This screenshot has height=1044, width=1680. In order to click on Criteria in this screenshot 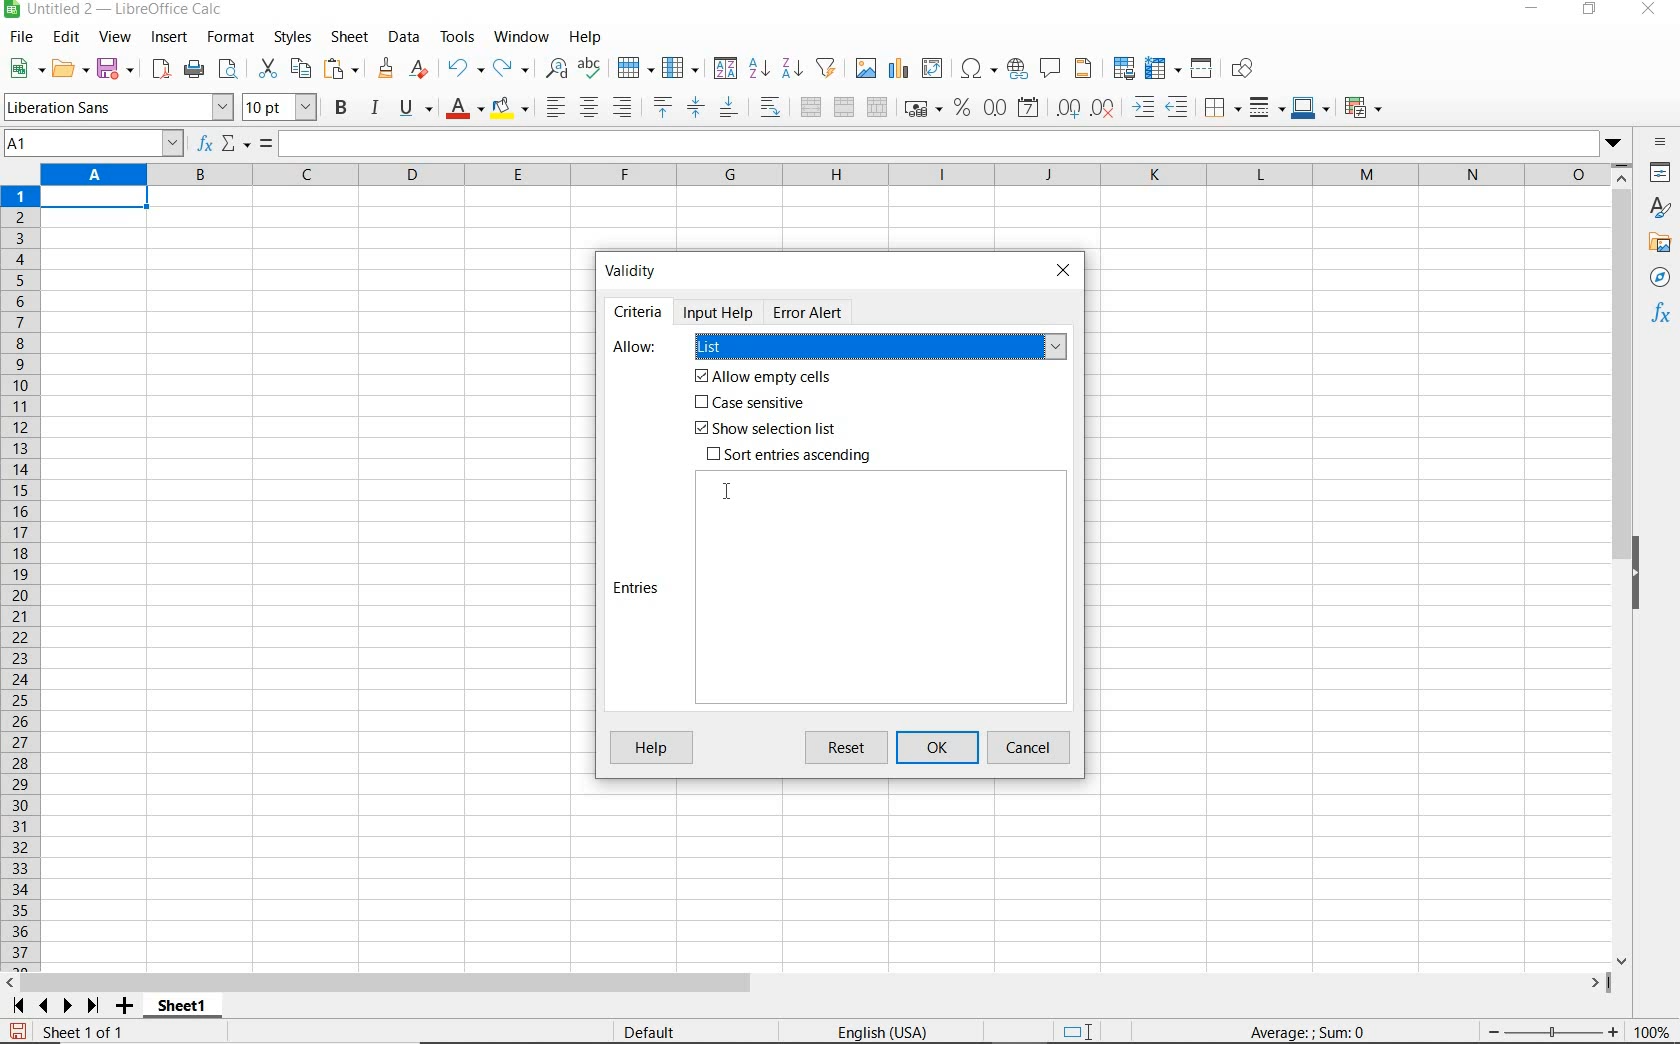, I will do `click(638, 312)`.